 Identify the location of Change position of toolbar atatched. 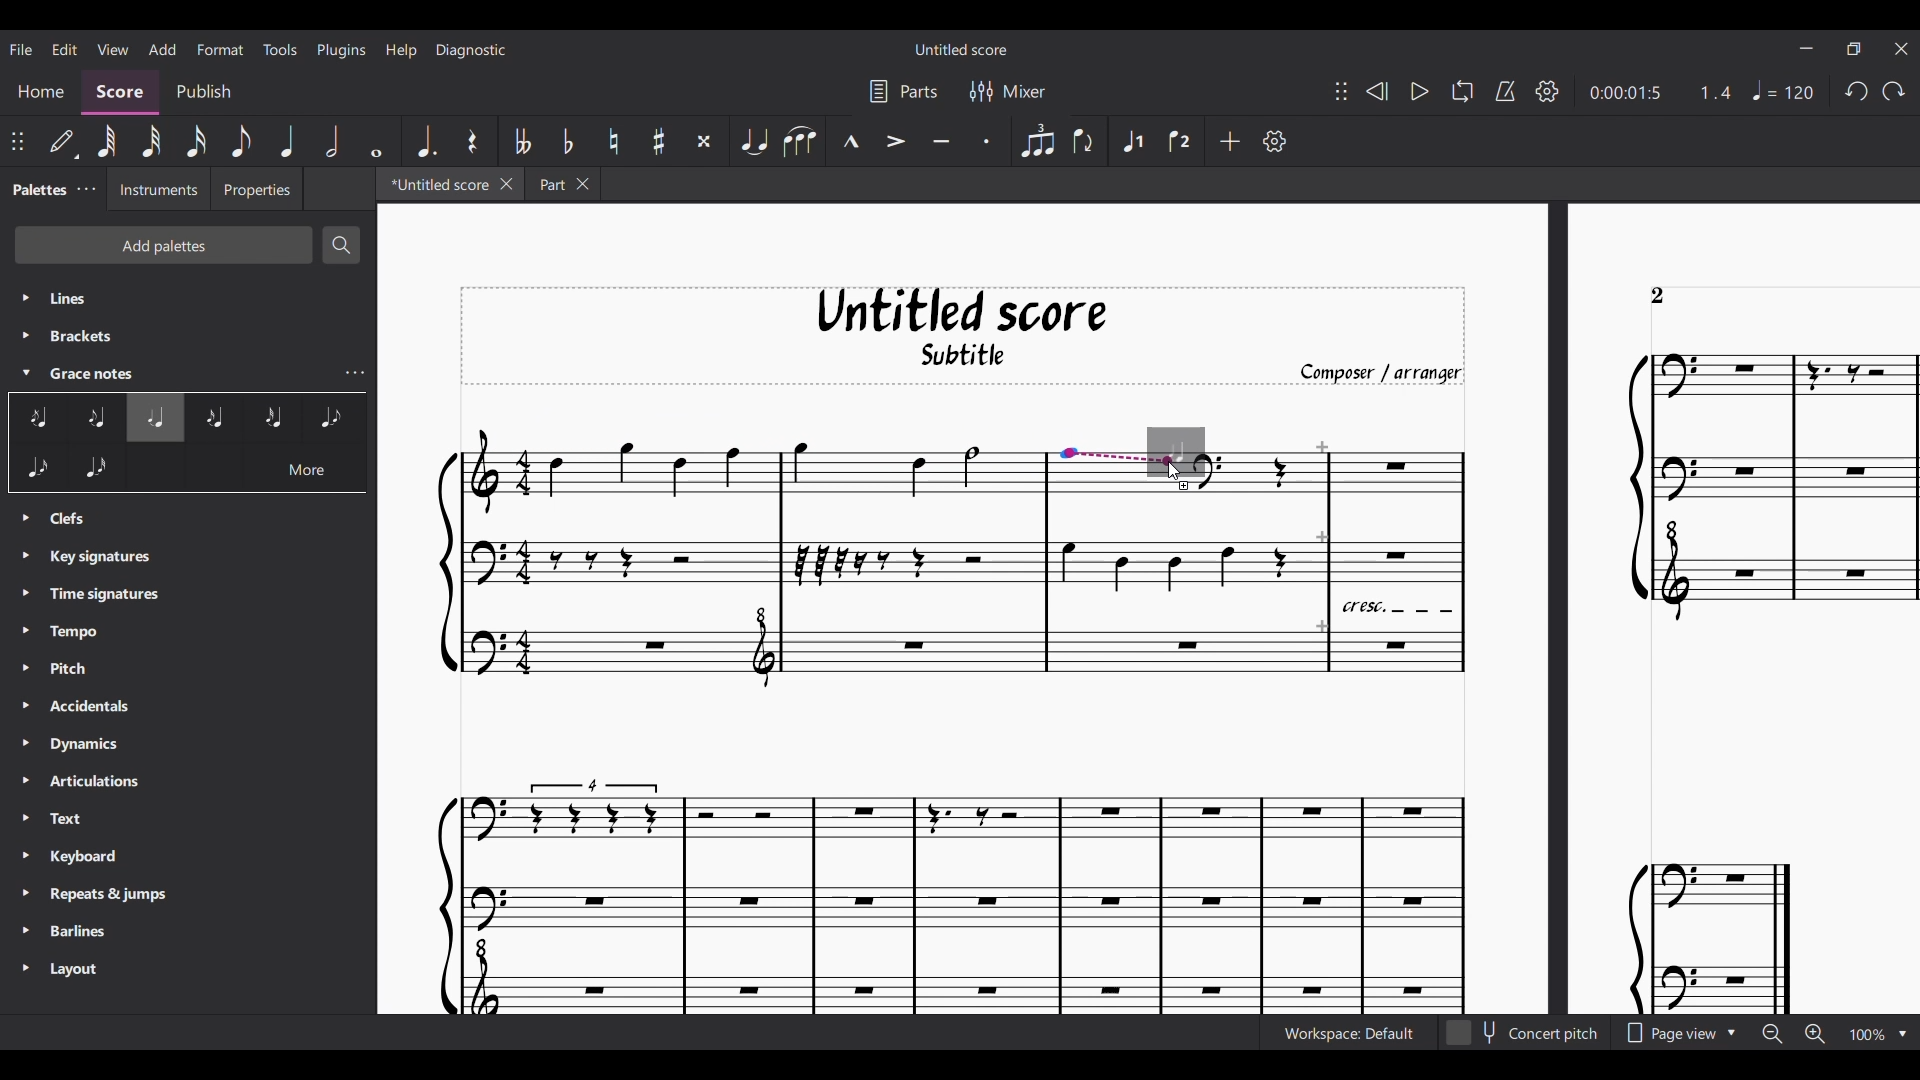
(17, 141).